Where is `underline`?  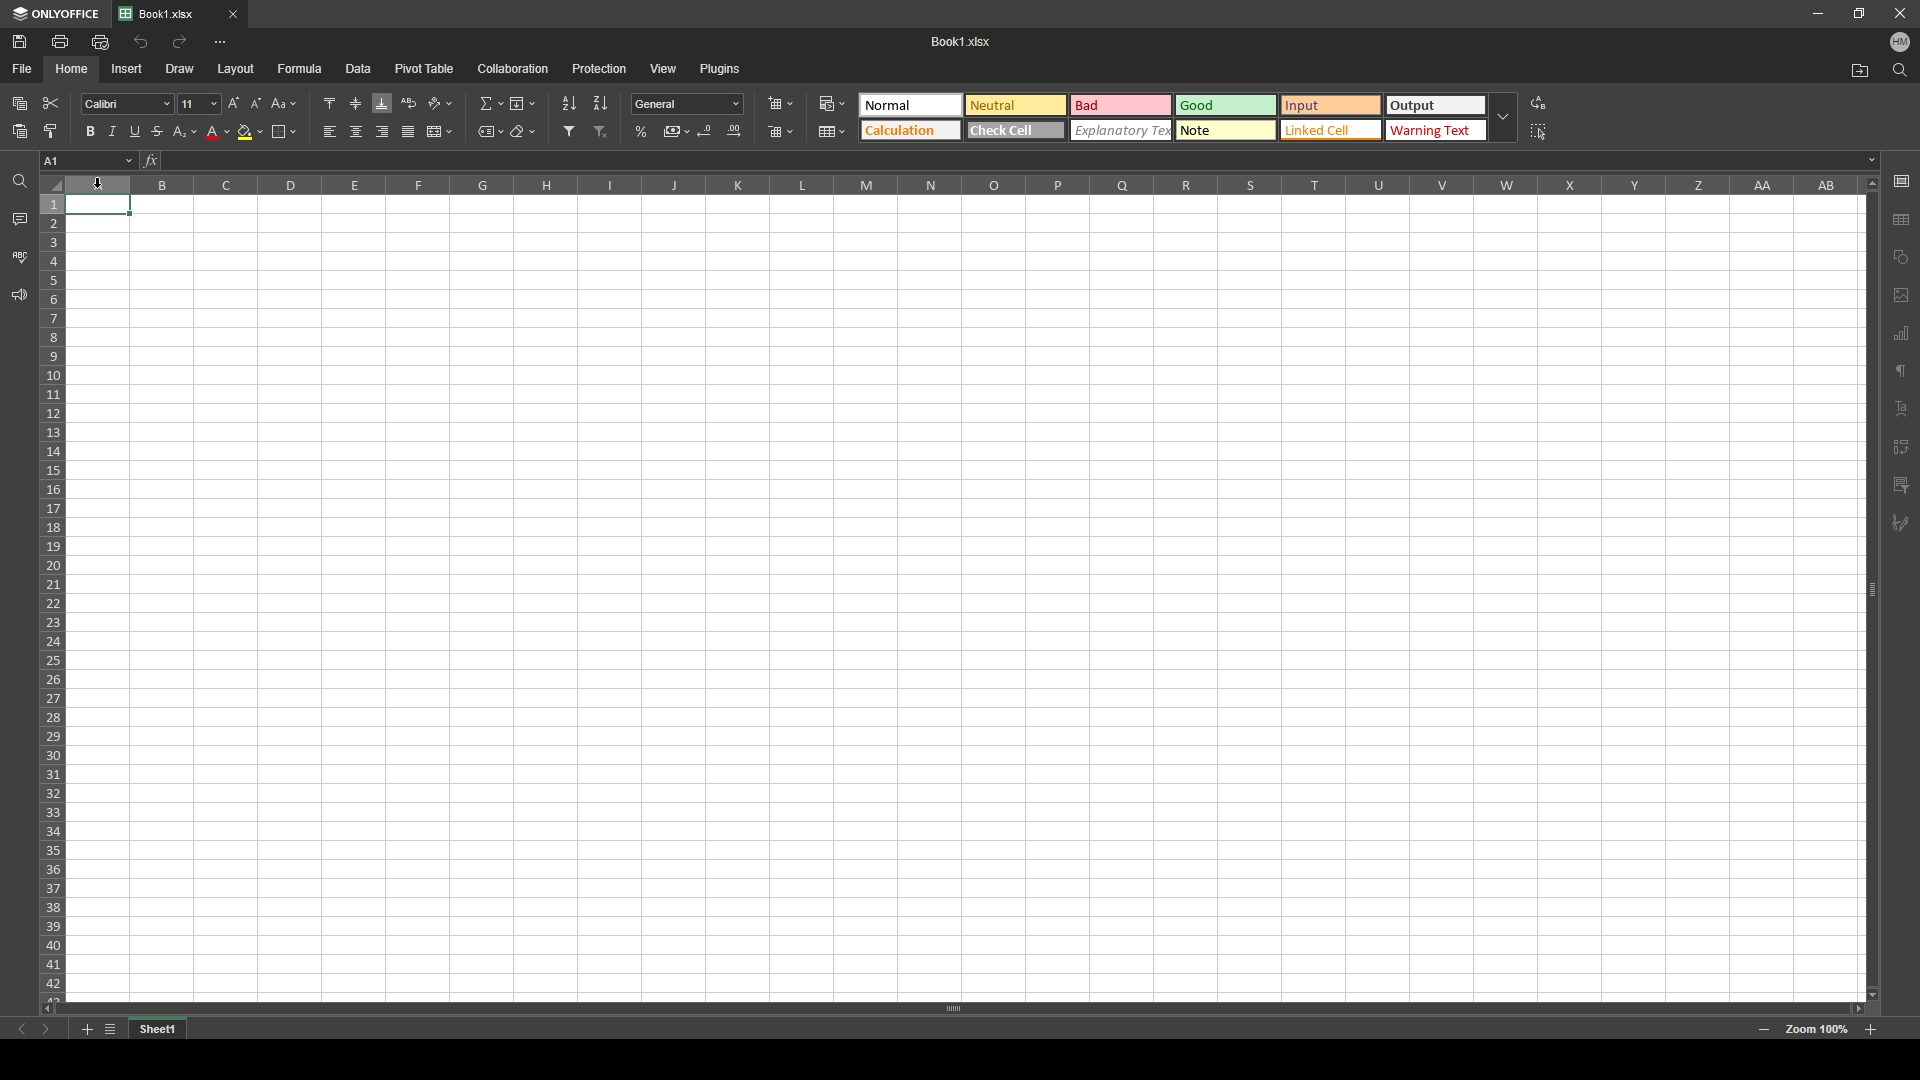
underline is located at coordinates (134, 132).